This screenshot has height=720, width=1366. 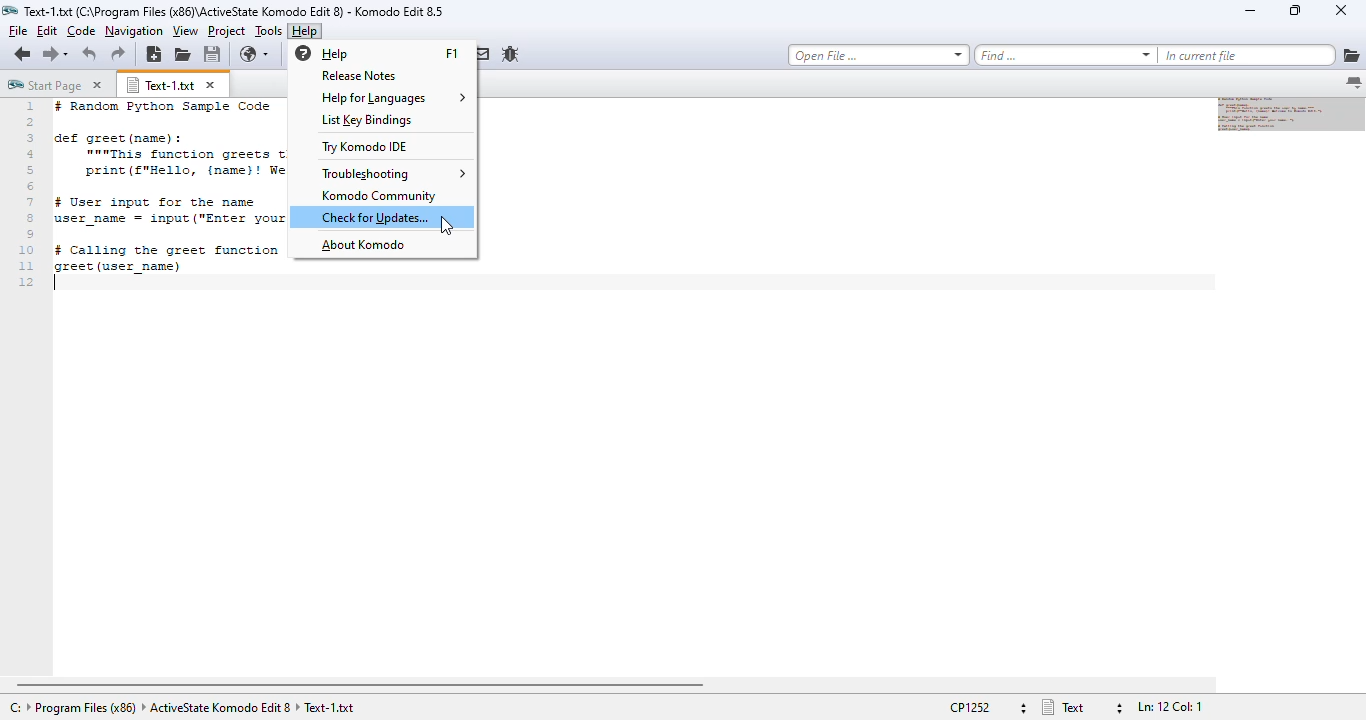 I want to click on list all tabs, so click(x=1354, y=83).